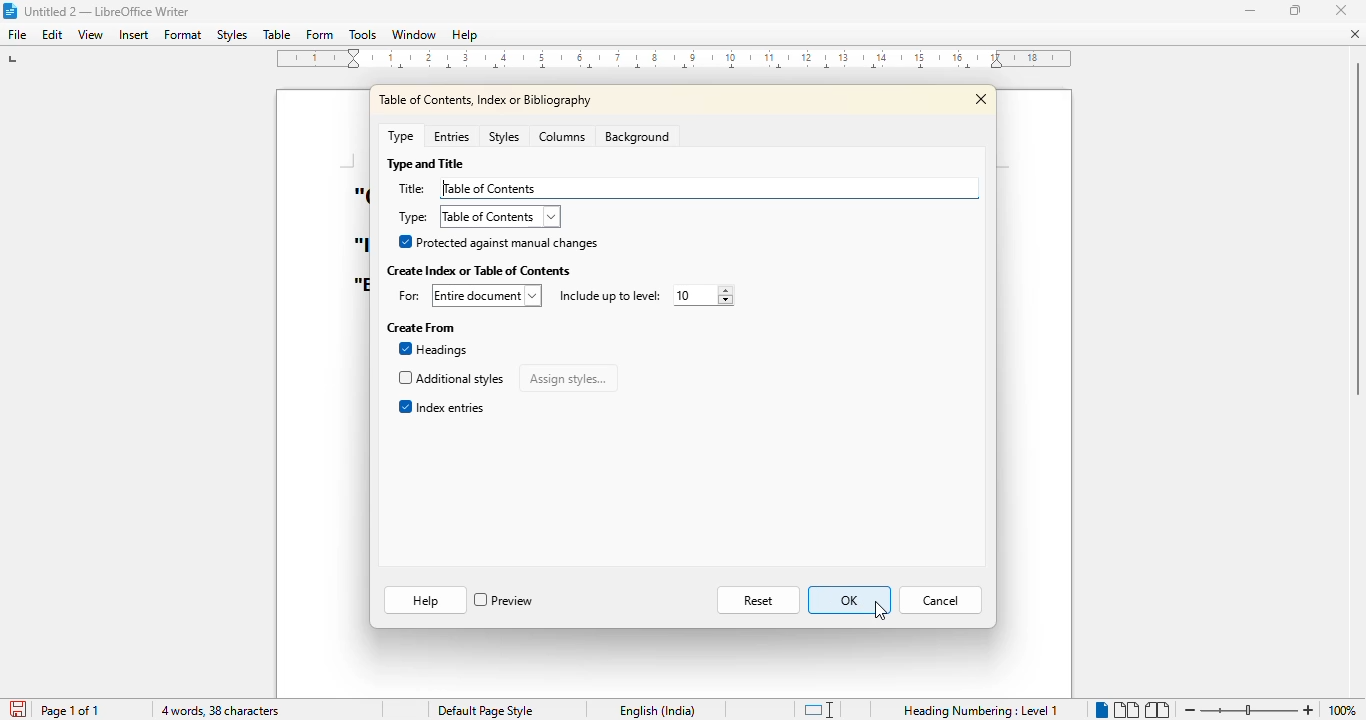 This screenshot has height=720, width=1366. What do you see at coordinates (487, 99) in the screenshot?
I see `table of contents, index or bibliography` at bounding box center [487, 99].